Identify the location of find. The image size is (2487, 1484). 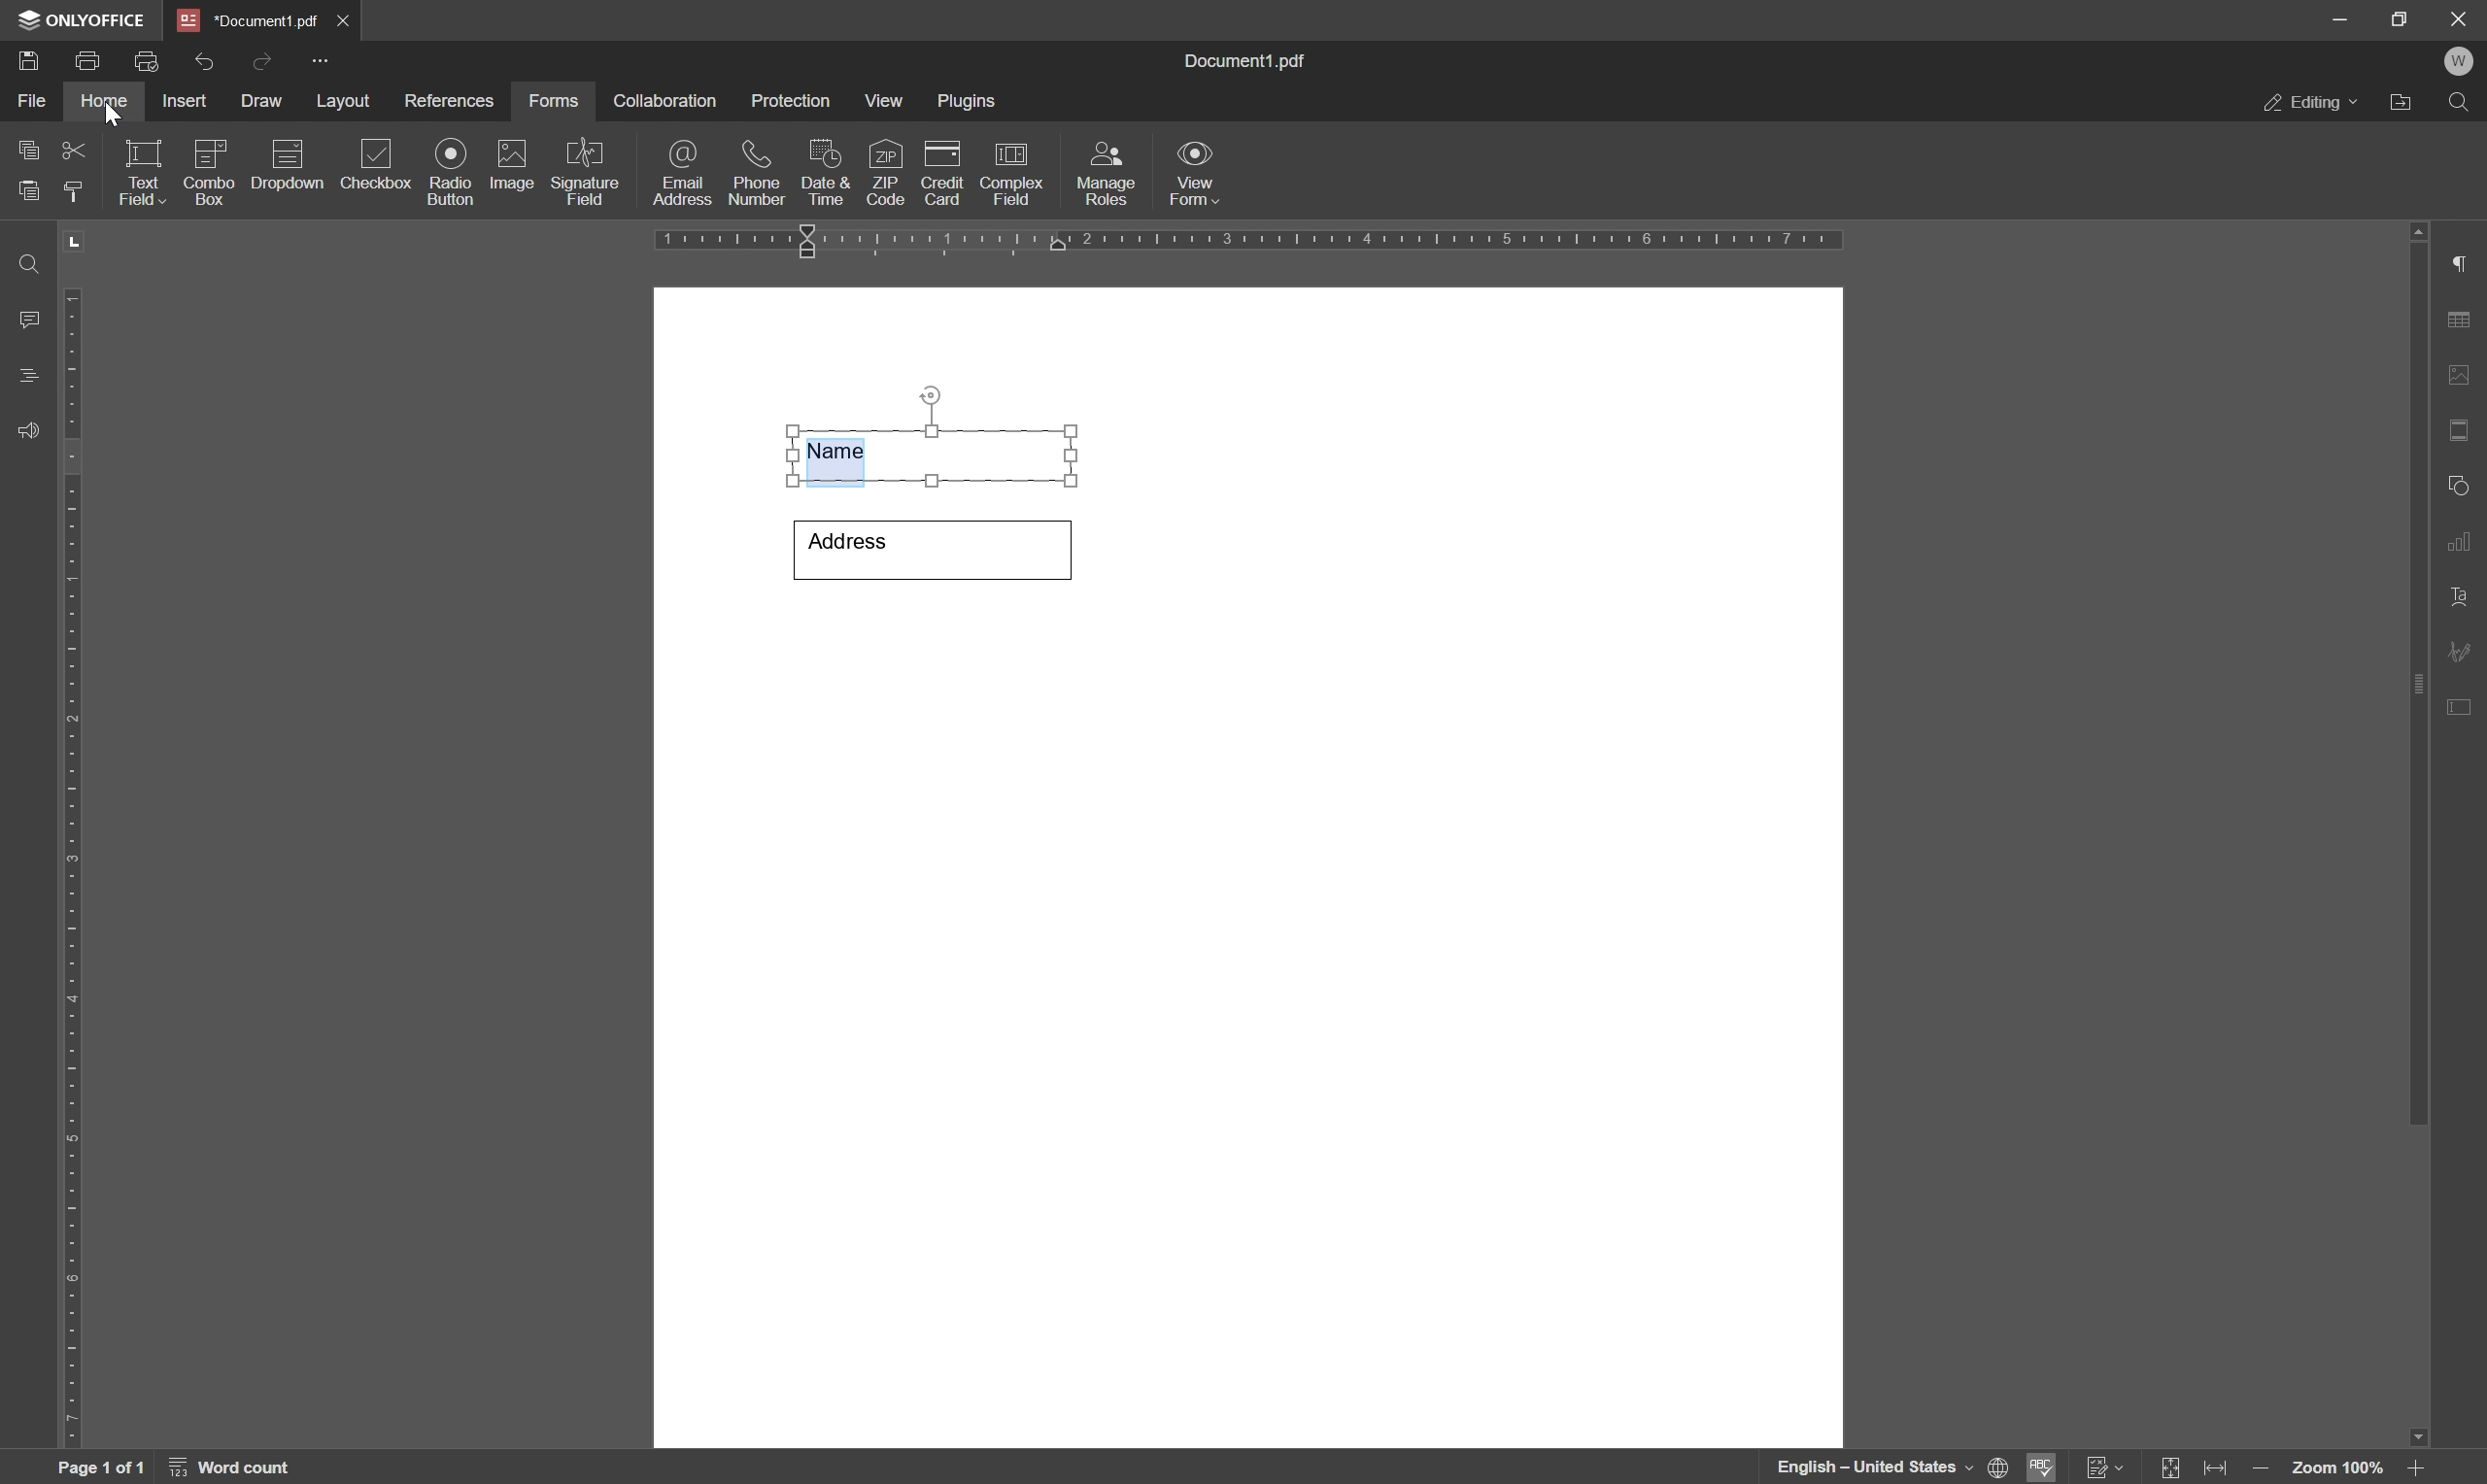
(2464, 107).